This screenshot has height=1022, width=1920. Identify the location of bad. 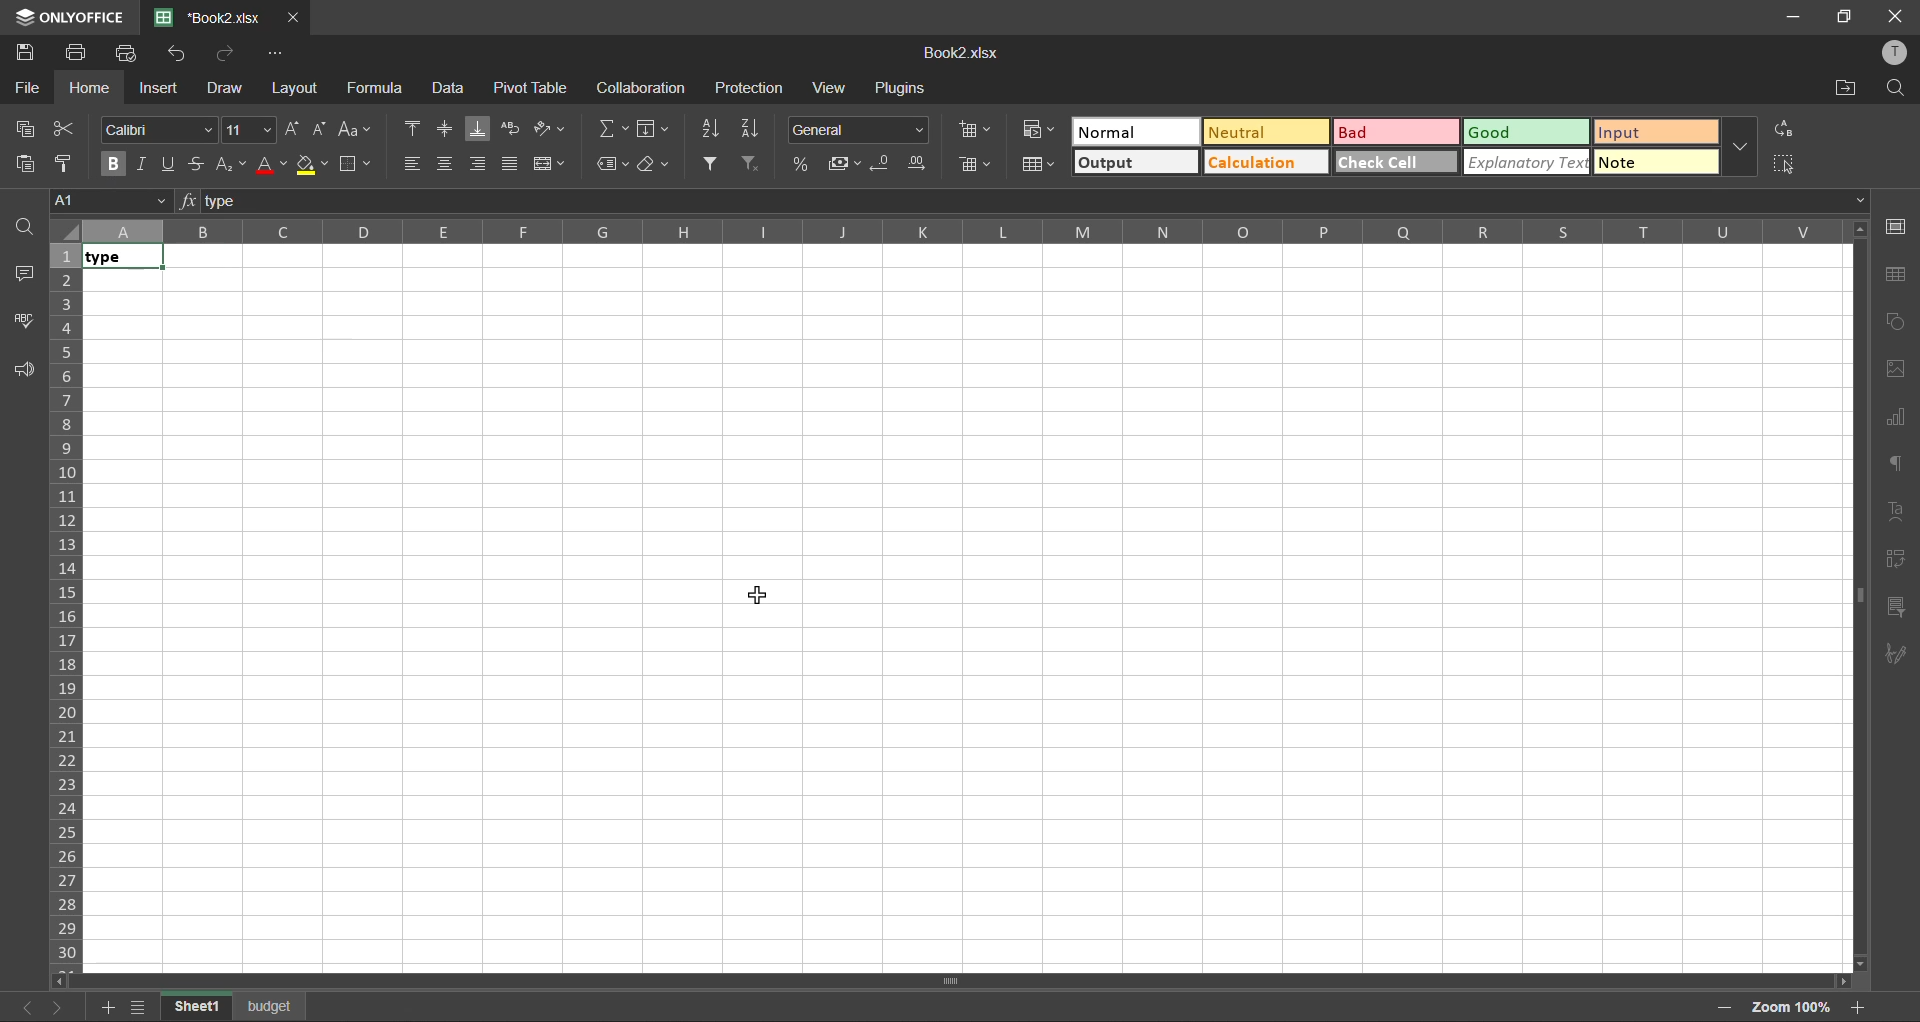
(1397, 133).